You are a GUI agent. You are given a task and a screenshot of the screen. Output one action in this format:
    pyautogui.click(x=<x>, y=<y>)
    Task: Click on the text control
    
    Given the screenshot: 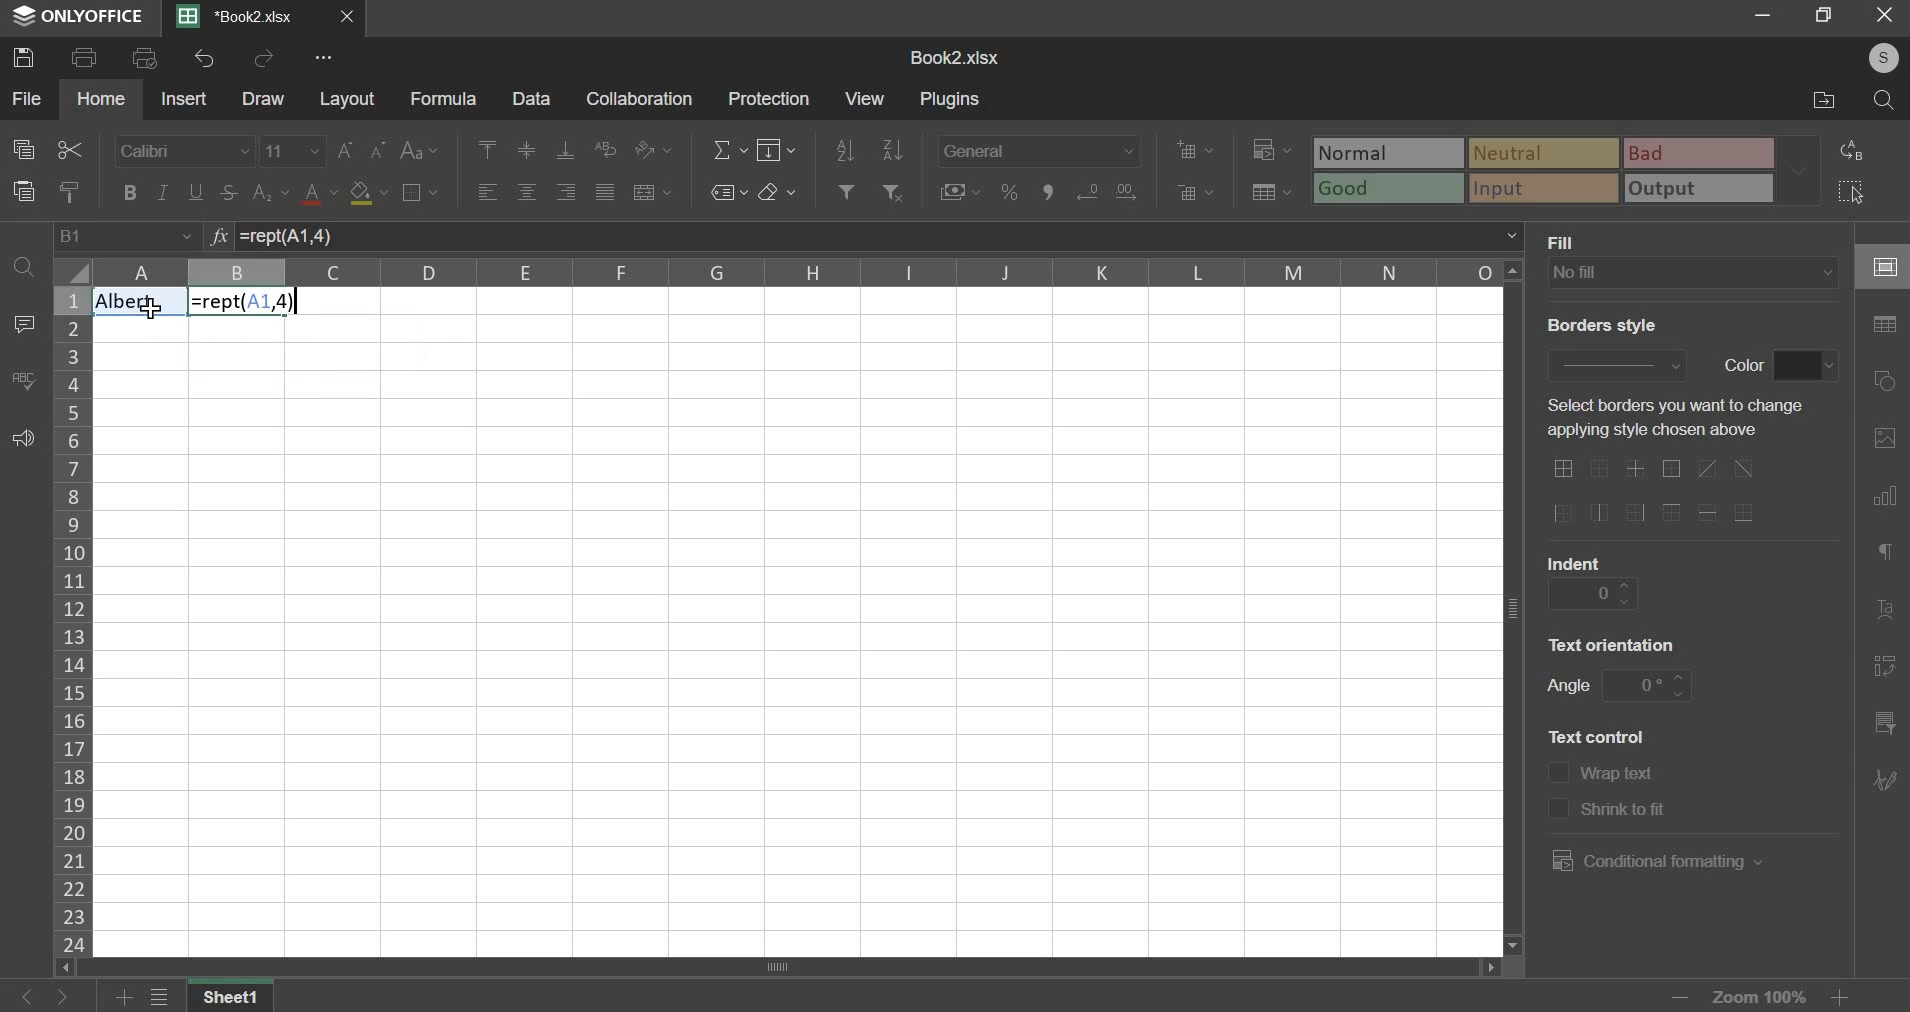 What is the action you would take?
    pyautogui.click(x=1560, y=789)
    